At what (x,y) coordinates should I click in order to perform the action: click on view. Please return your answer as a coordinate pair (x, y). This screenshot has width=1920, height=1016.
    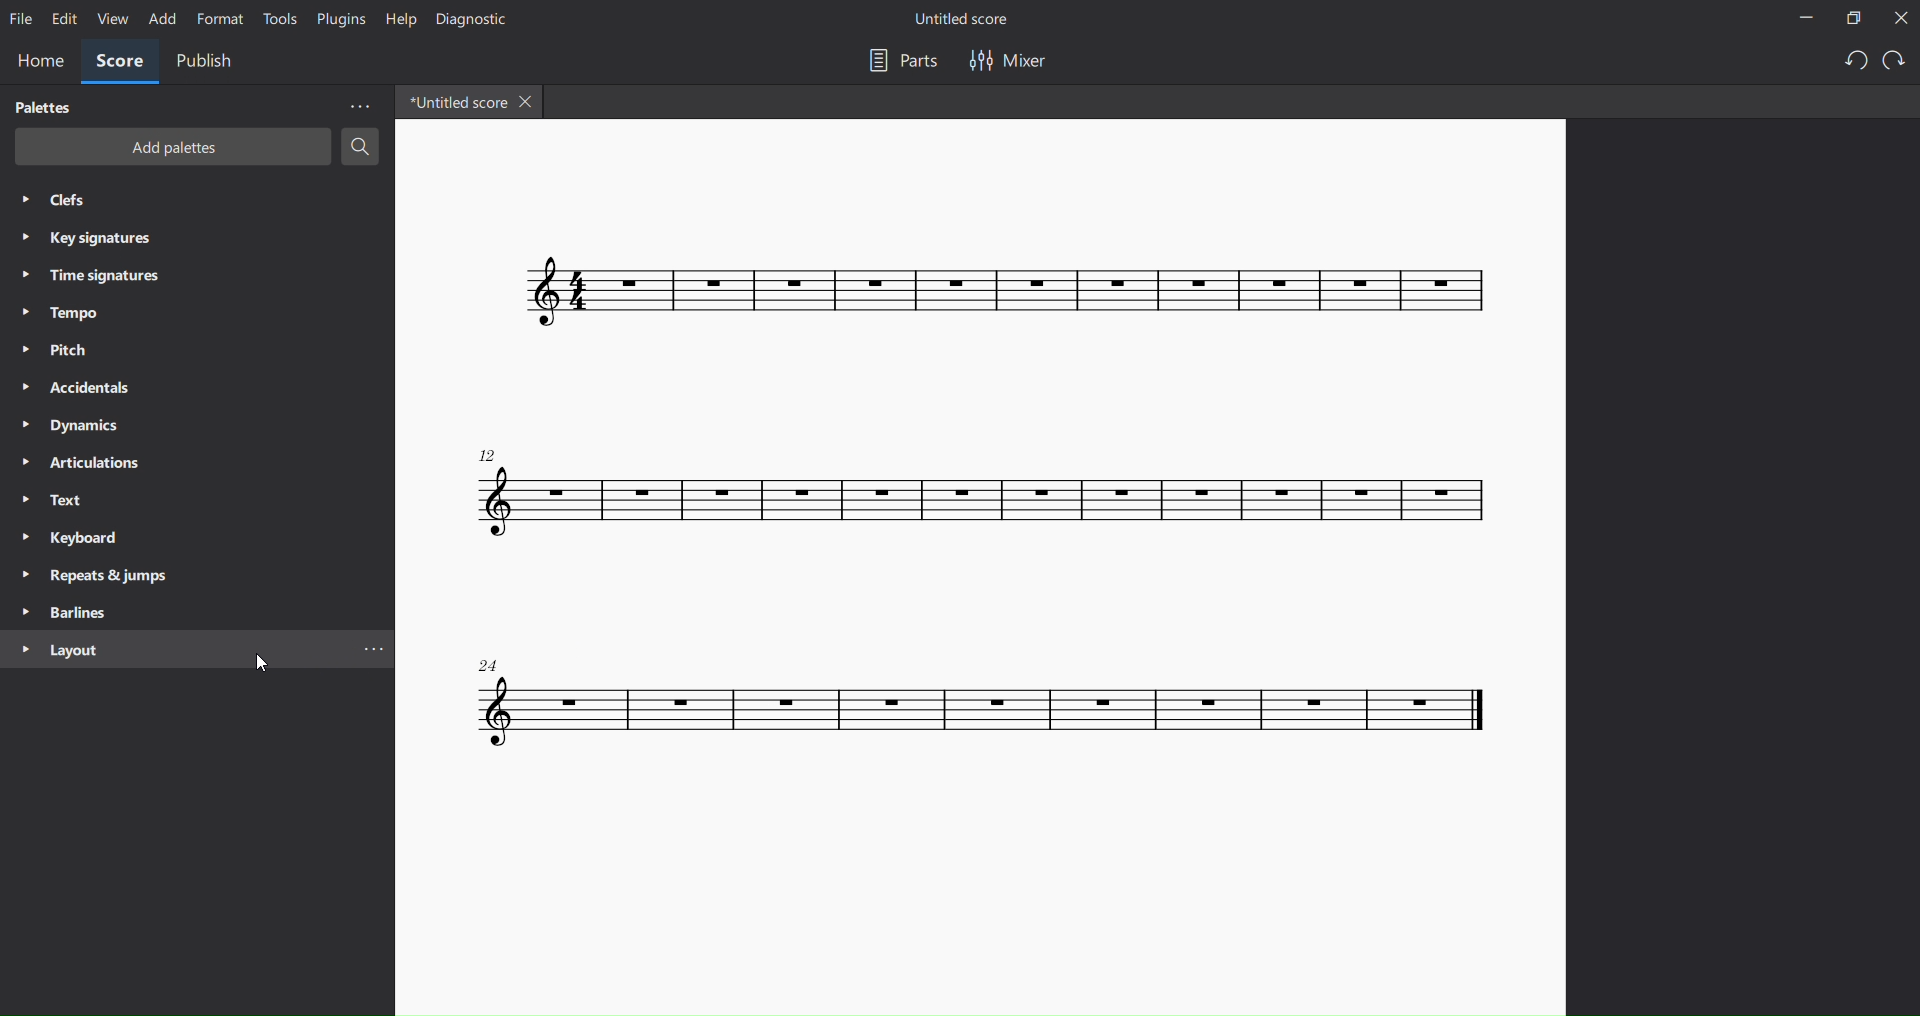
    Looking at the image, I should click on (111, 22).